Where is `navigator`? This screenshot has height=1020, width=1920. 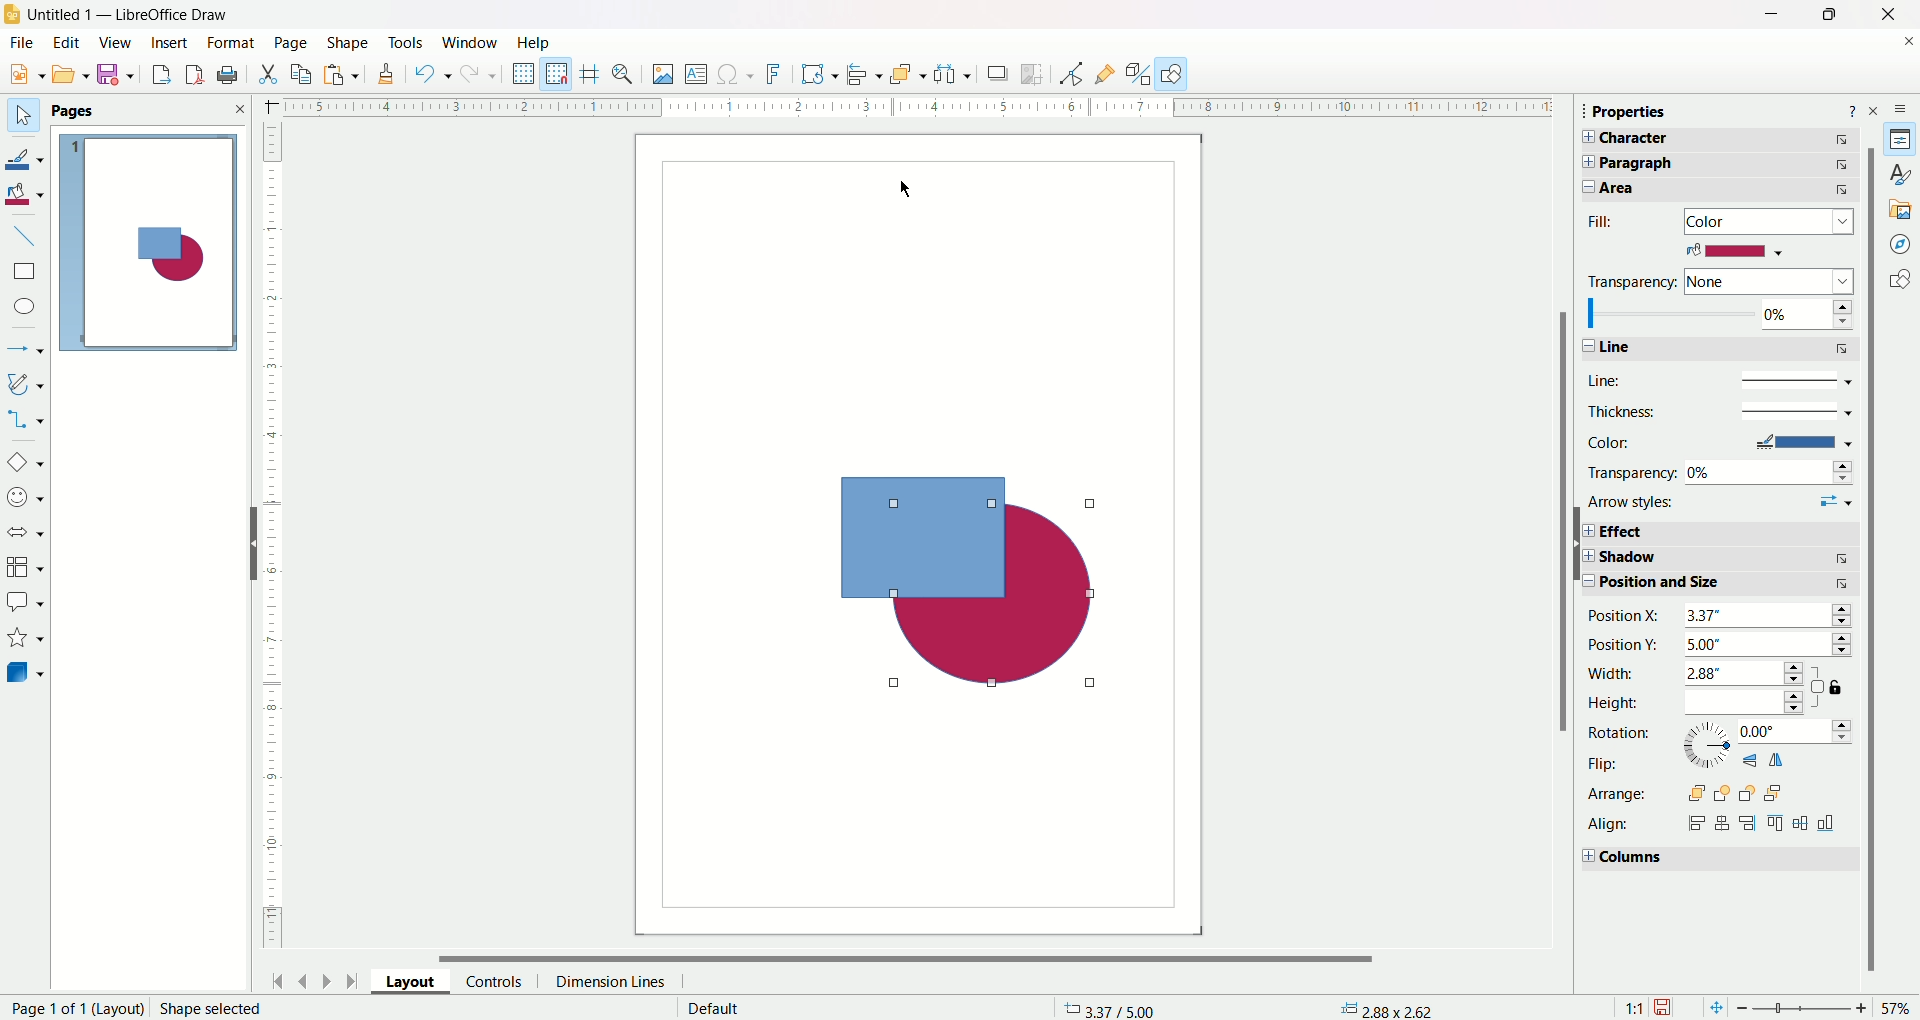 navigator is located at coordinates (1901, 242).